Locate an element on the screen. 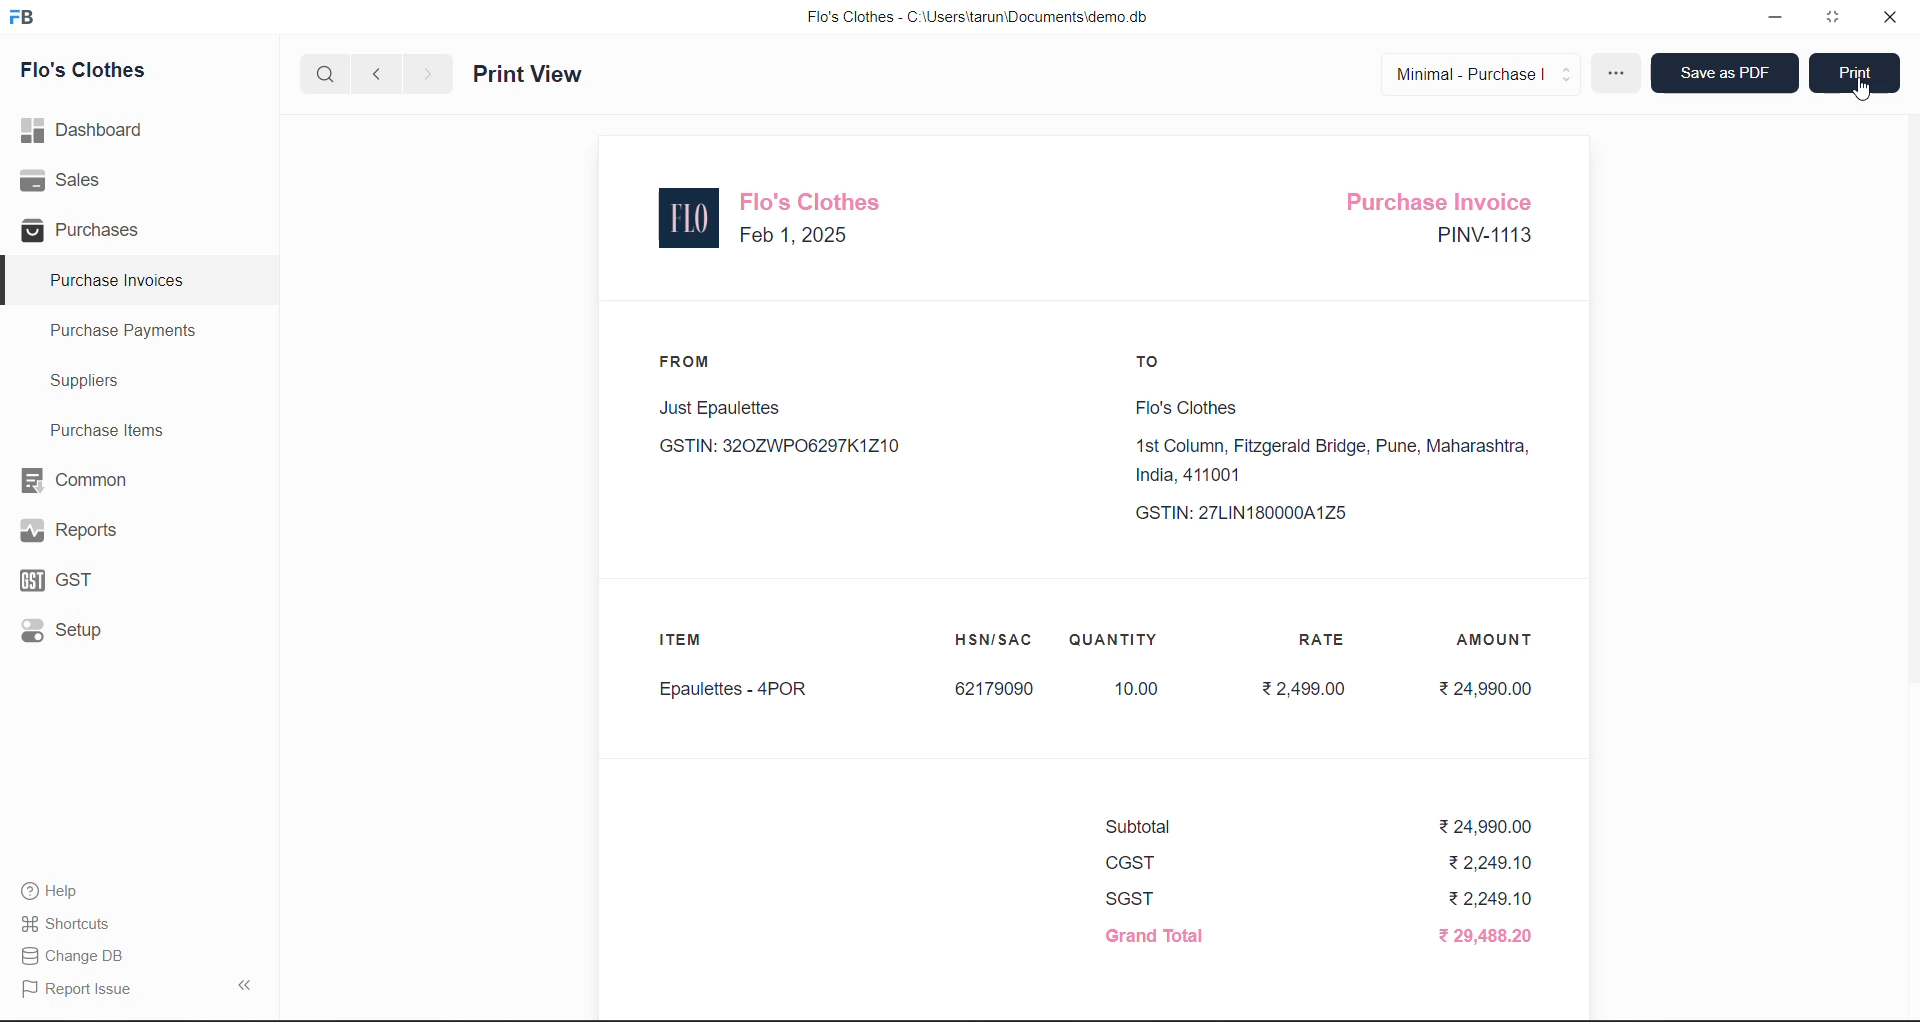 This screenshot has height=1022, width=1920. Purchase Items is located at coordinates (113, 429).